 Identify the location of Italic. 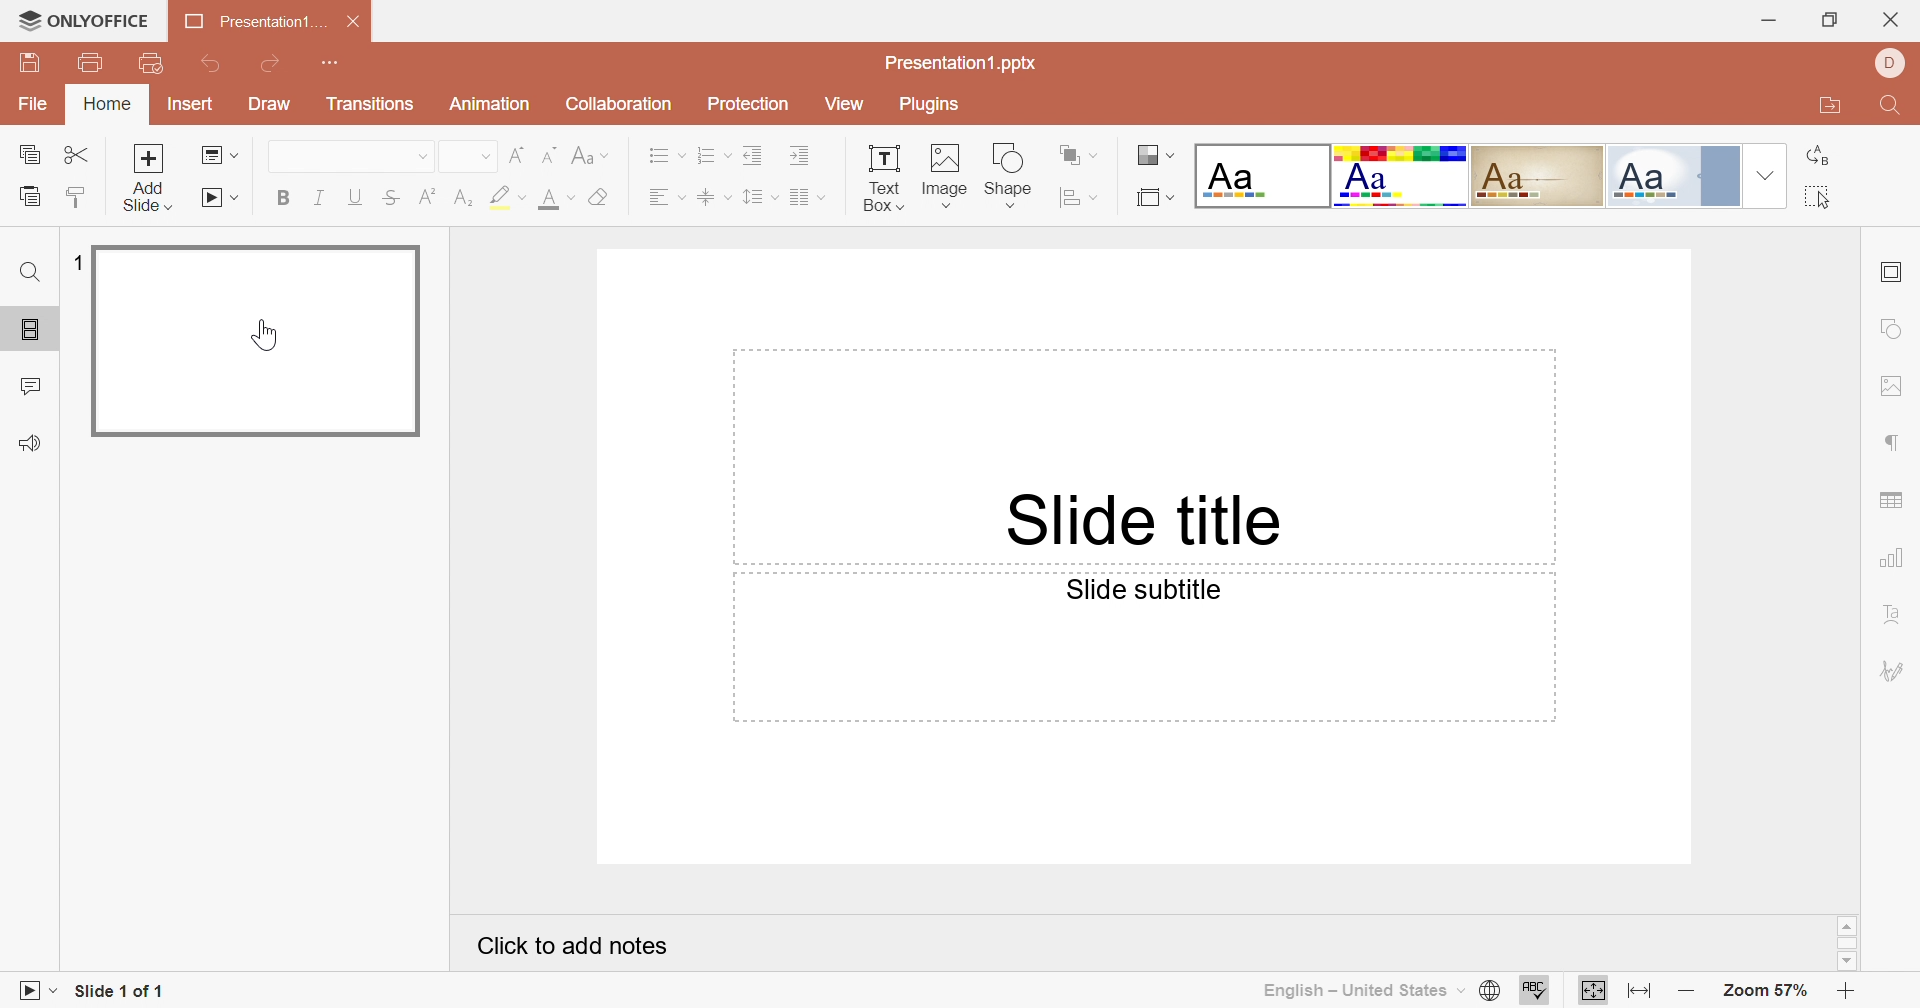
(316, 197).